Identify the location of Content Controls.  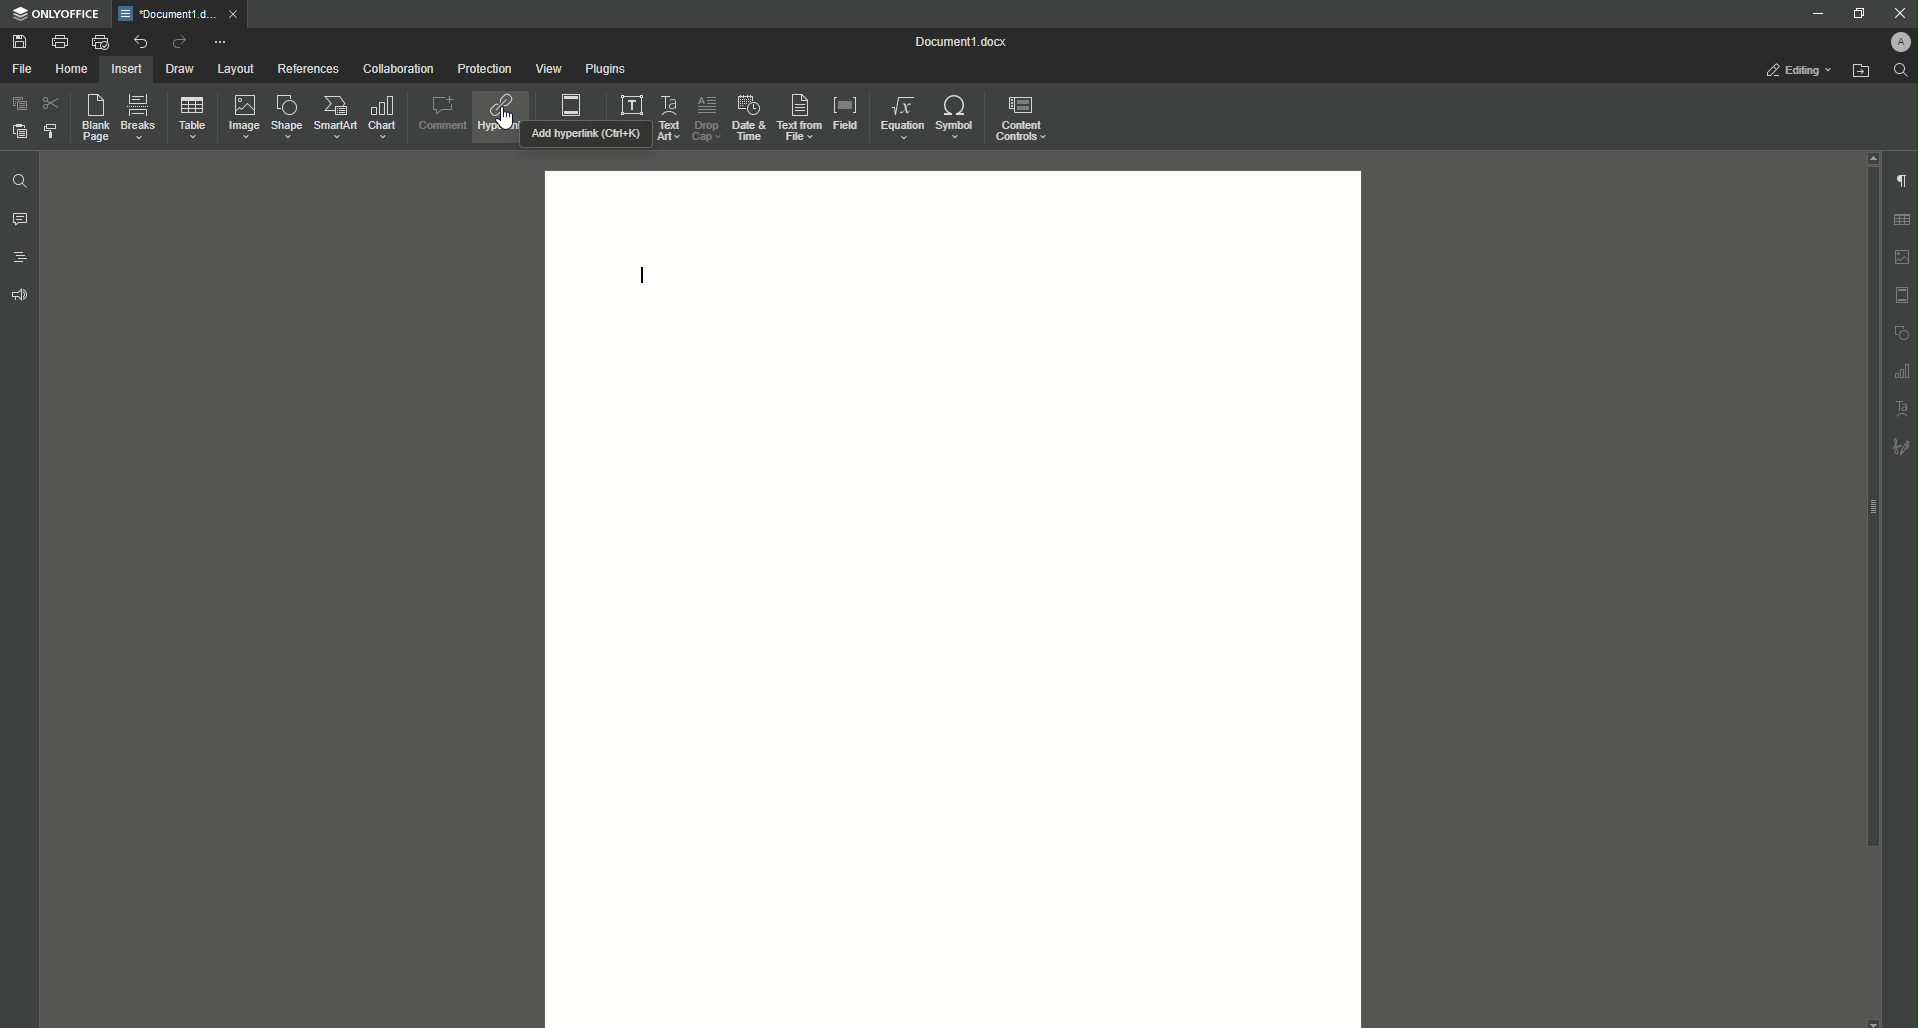
(1025, 118).